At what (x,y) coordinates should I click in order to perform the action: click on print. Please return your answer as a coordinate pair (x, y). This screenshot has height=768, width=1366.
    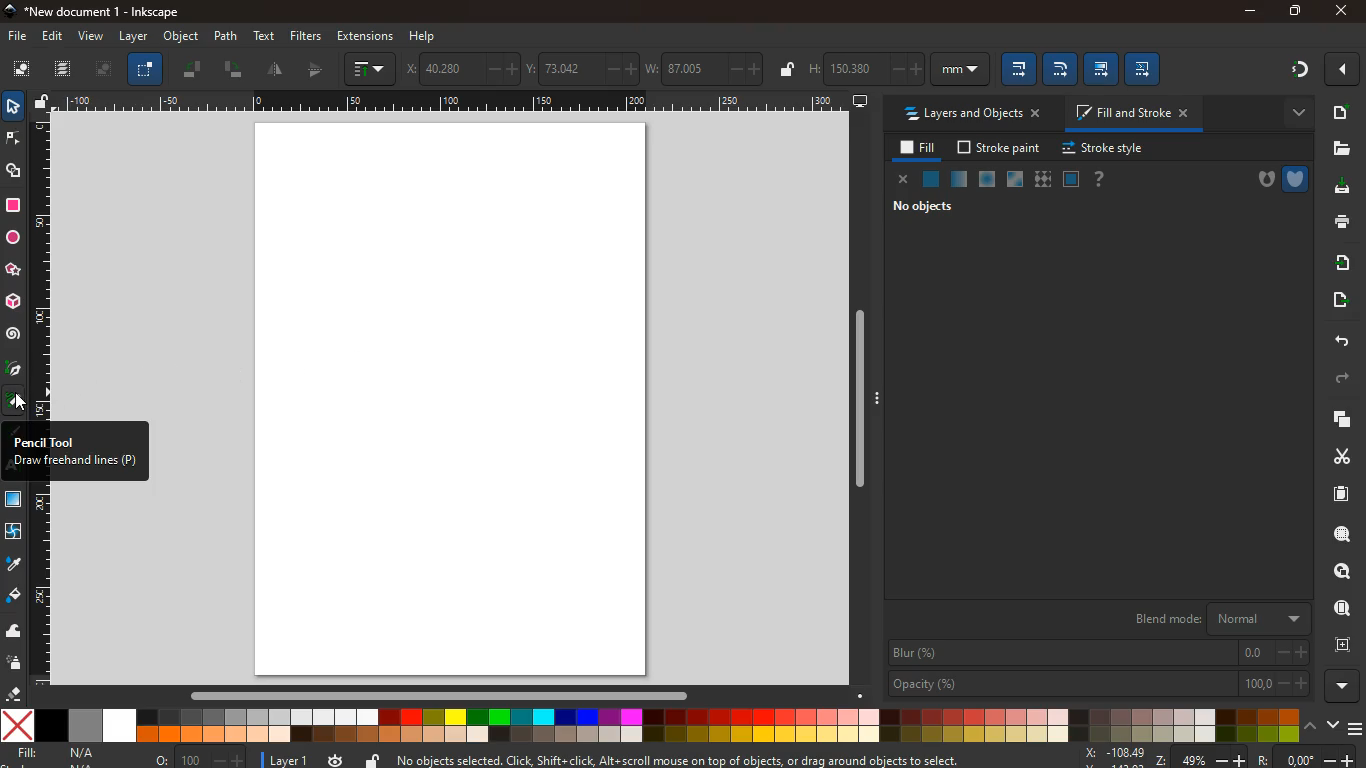
    Looking at the image, I should click on (1341, 223).